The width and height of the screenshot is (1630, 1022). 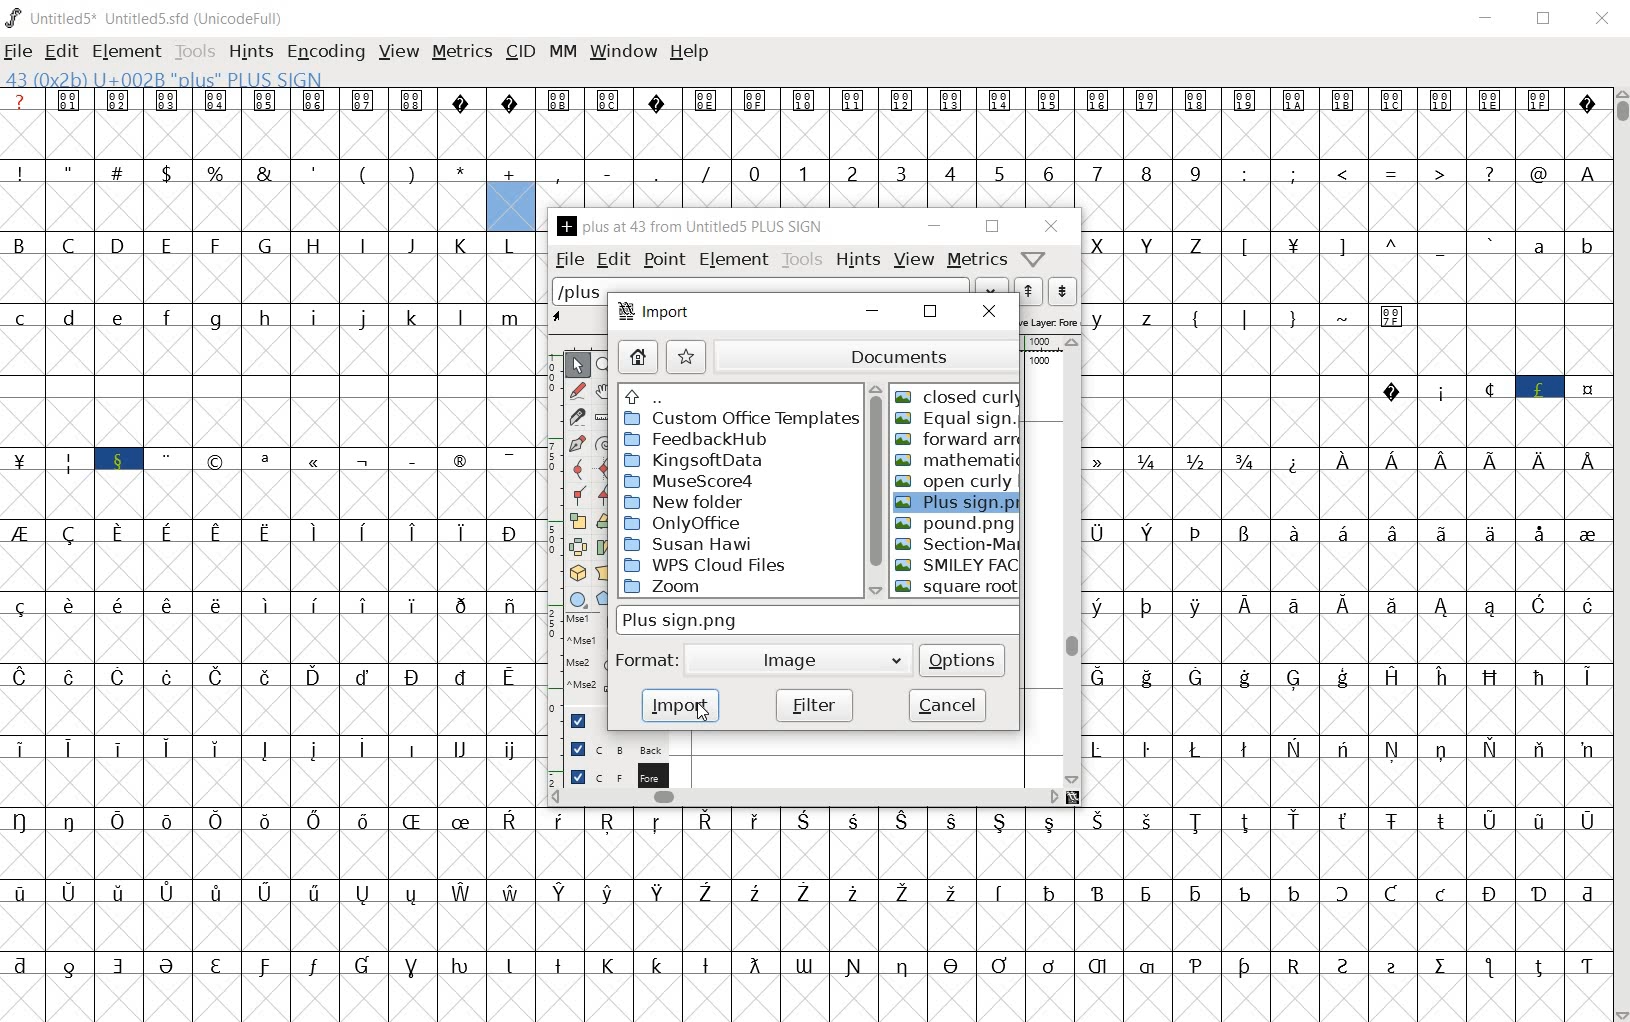 What do you see at coordinates (959, 483) in the screenshot?
I see `OPEN CURLY` at bounding box center [959, 483].